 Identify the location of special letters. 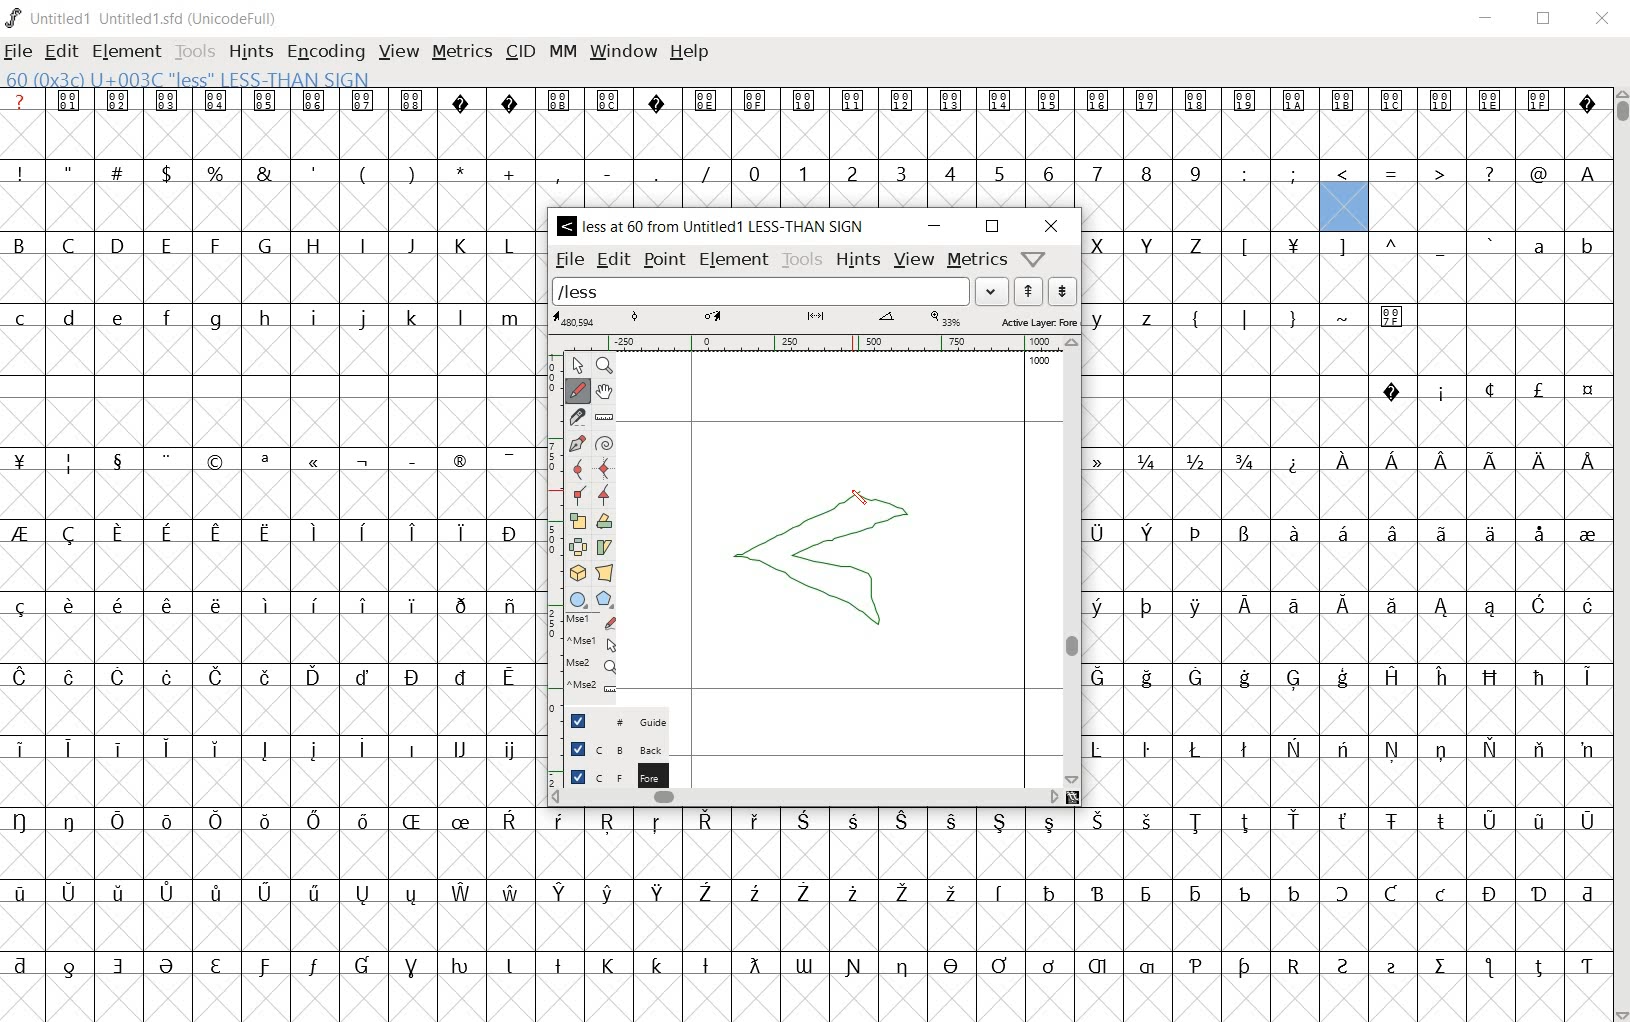
(1344, 529).